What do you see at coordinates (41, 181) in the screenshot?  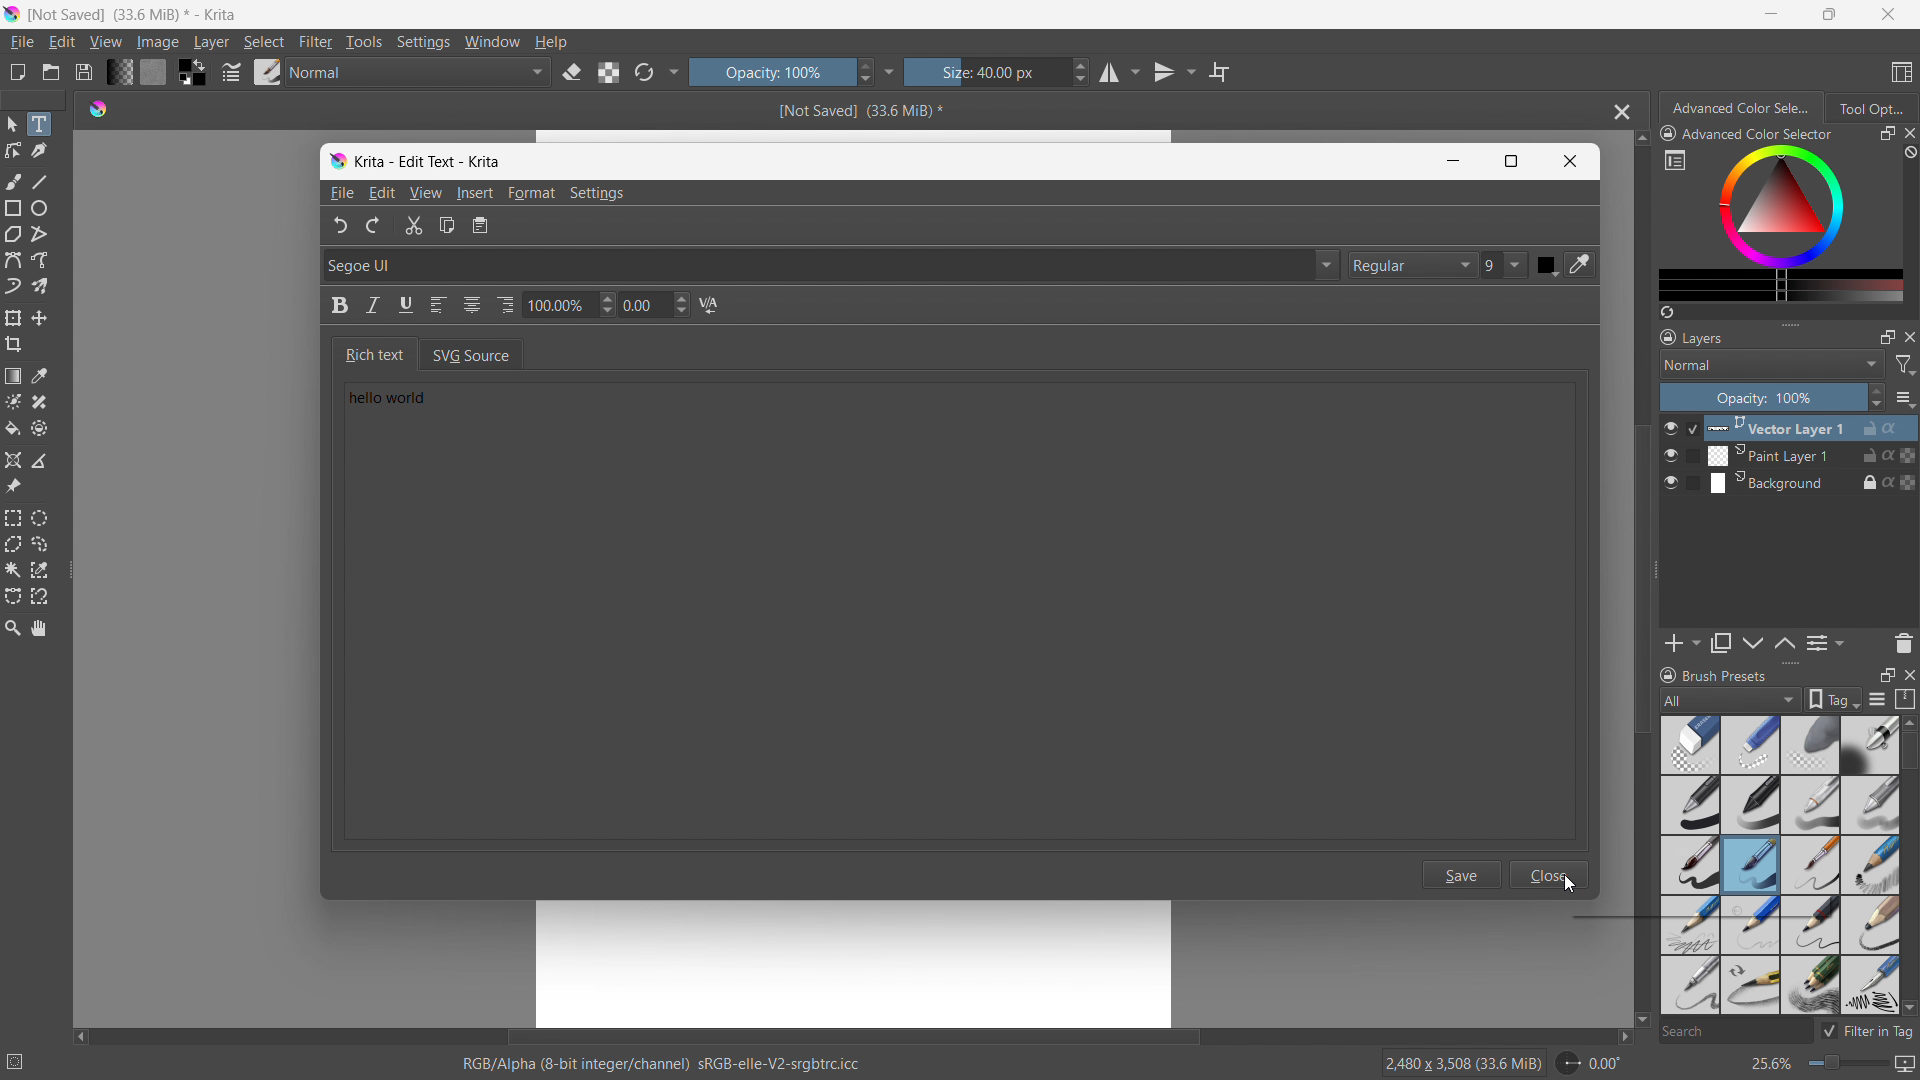 I see `line tool` at bounding box center [41, 181].